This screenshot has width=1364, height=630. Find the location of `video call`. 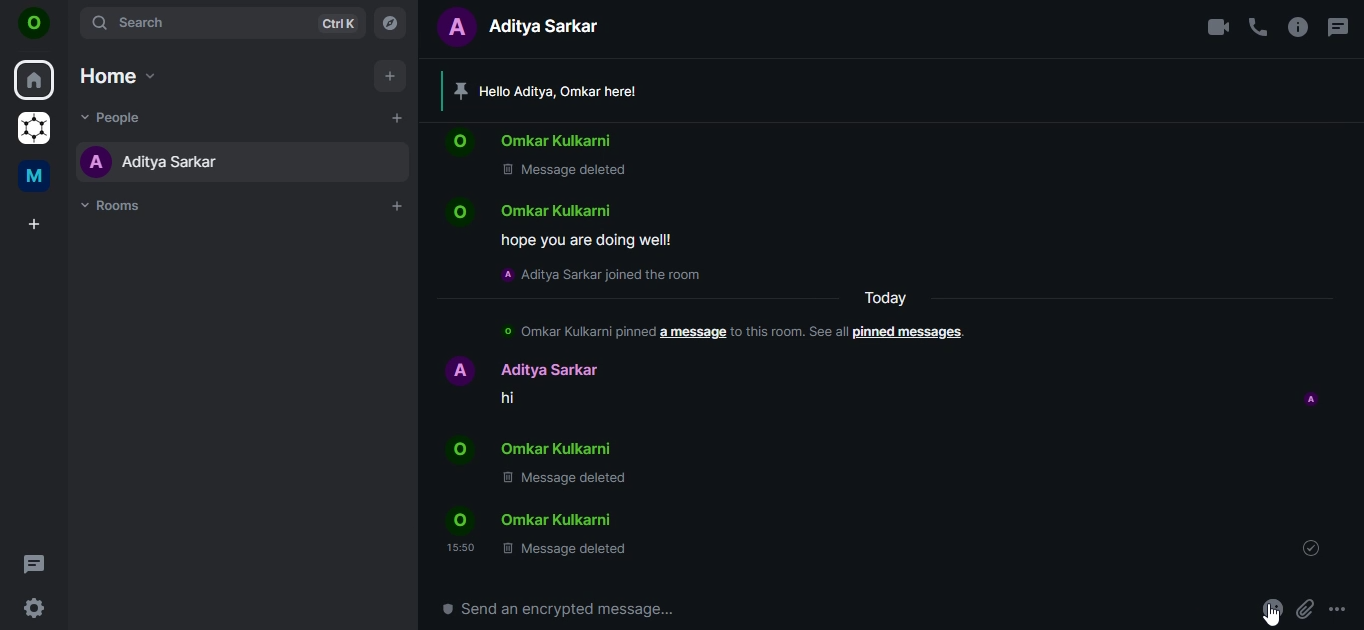

video call is located at coordinates (1217, 27).